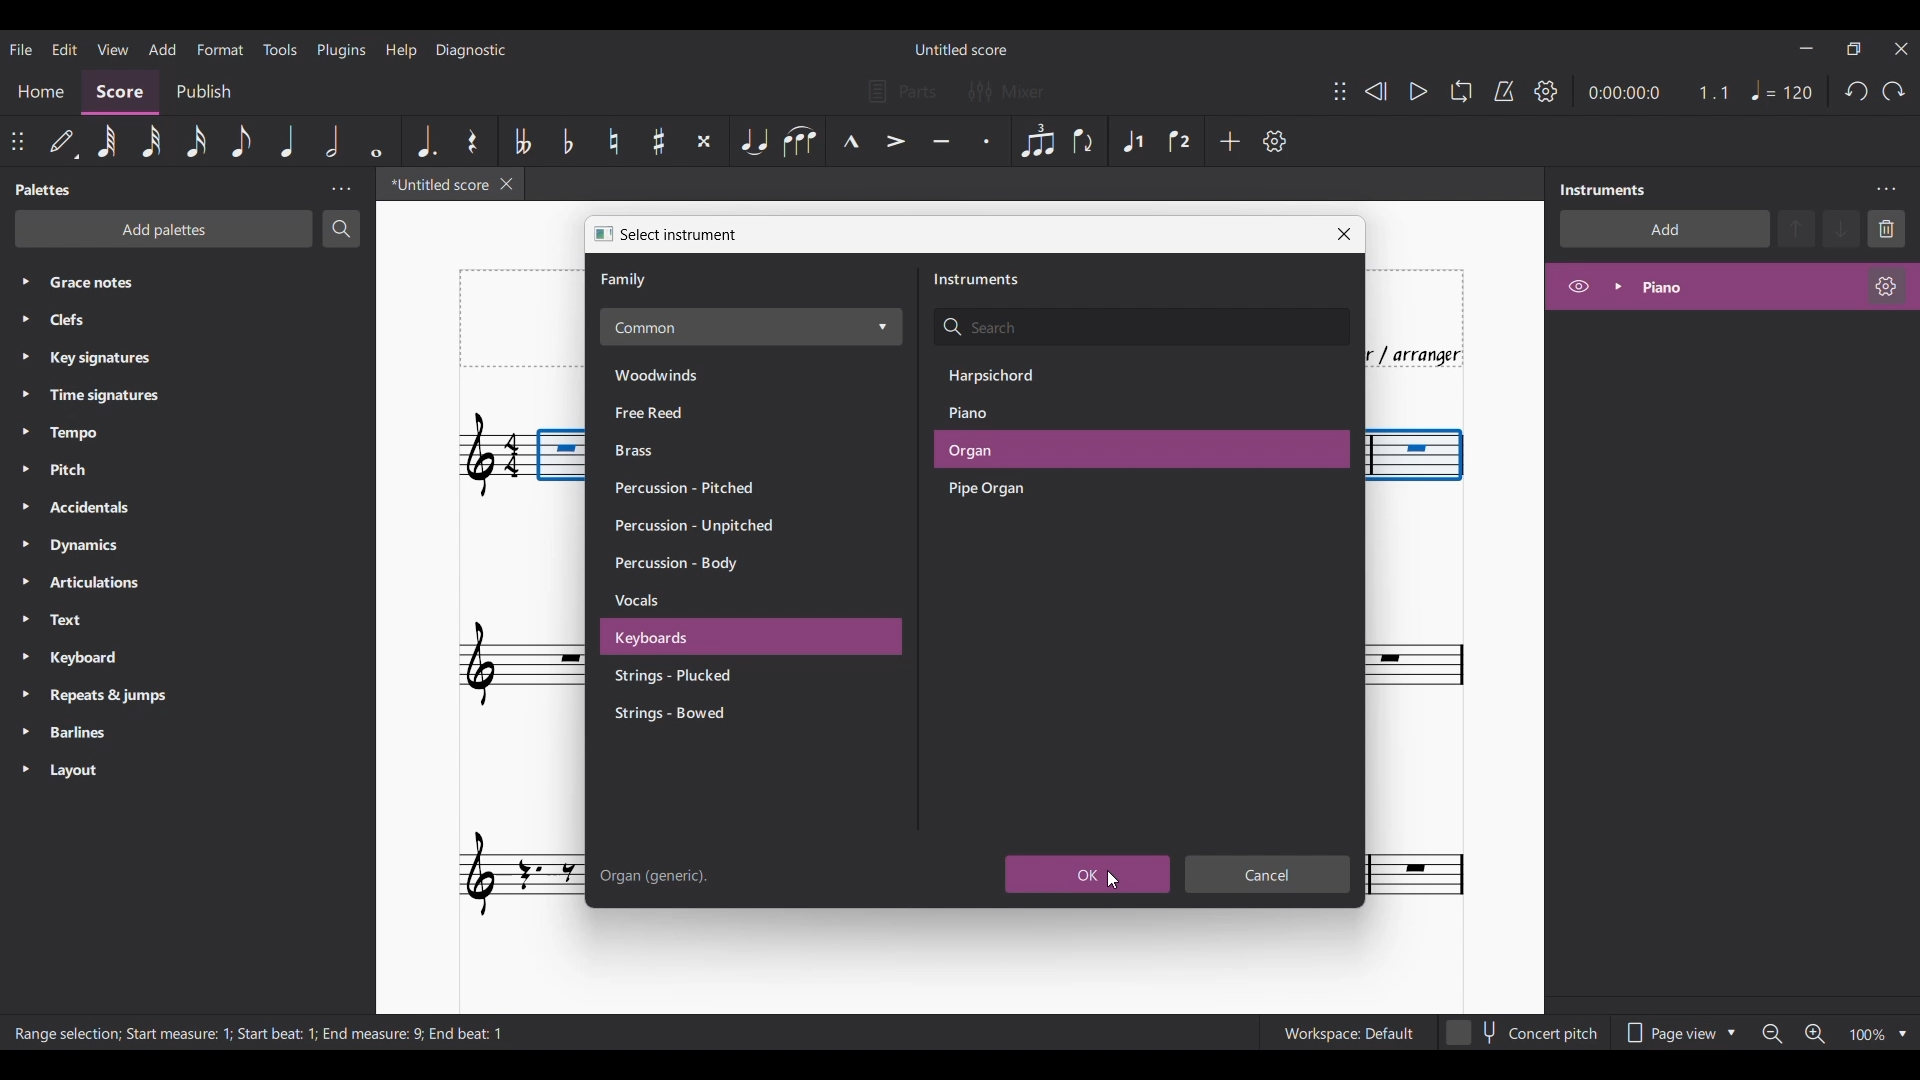  What do you see at coordinates (613, 141) in the screenshot?
I see `Toggle natural` at bounding box center [613, 141].